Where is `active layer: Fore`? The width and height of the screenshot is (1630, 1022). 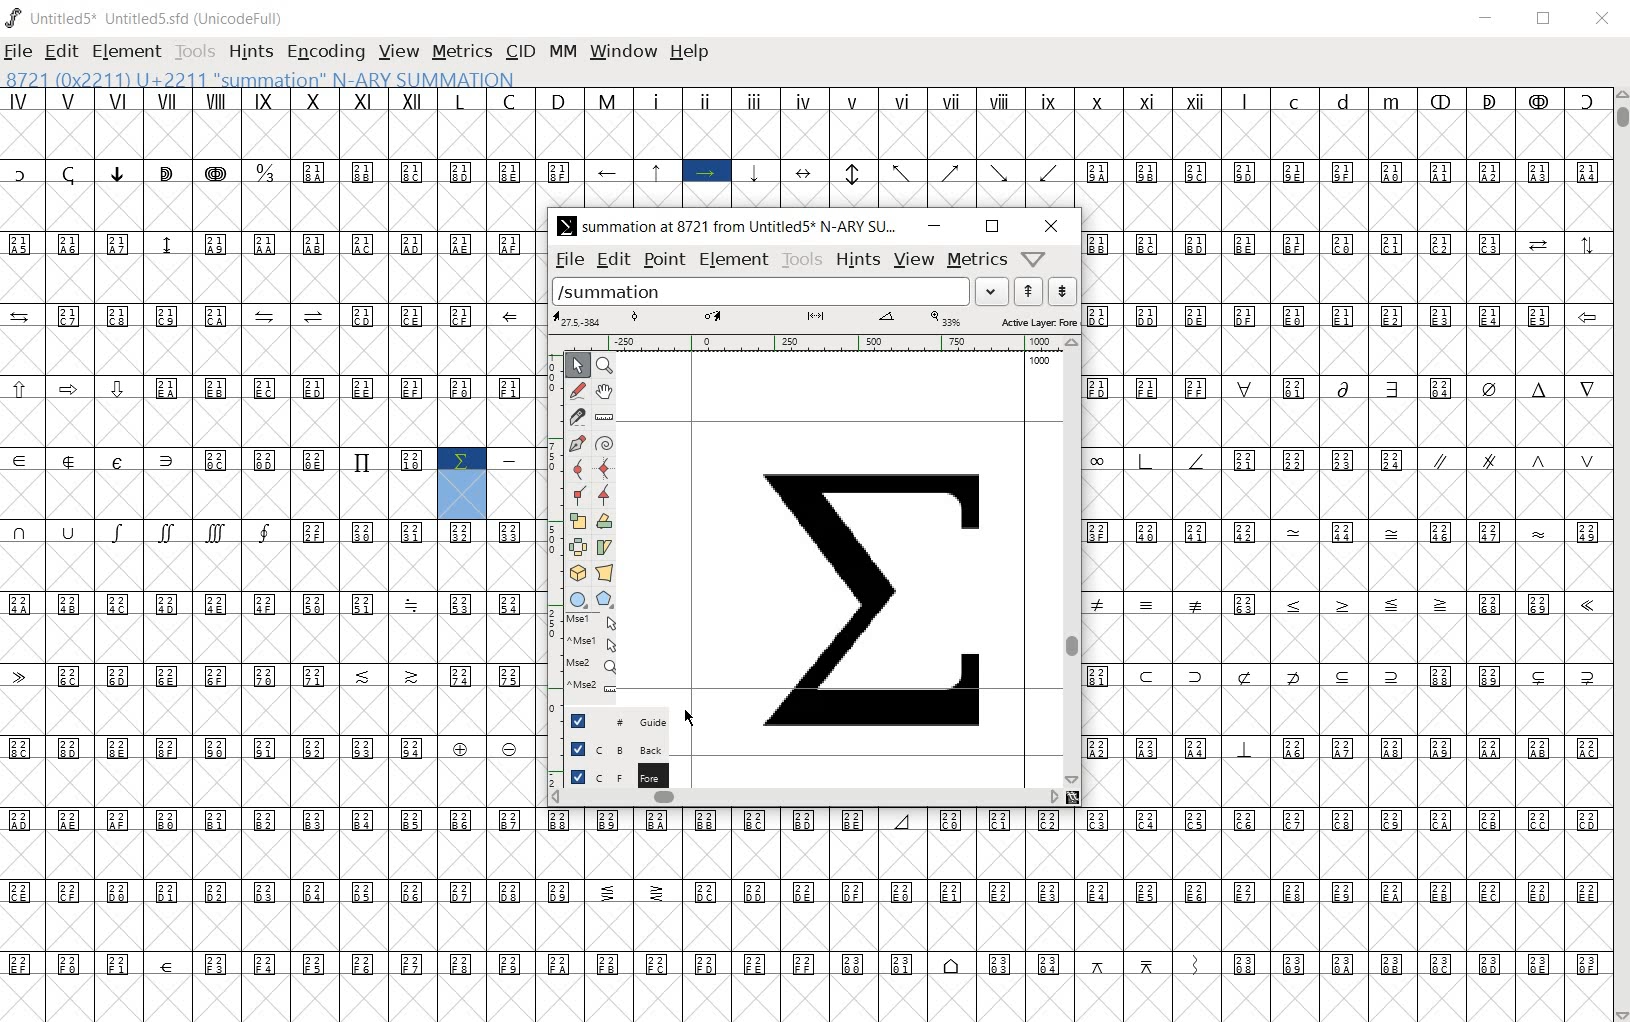
active layer: Fore is located at coordinates (815, 320).